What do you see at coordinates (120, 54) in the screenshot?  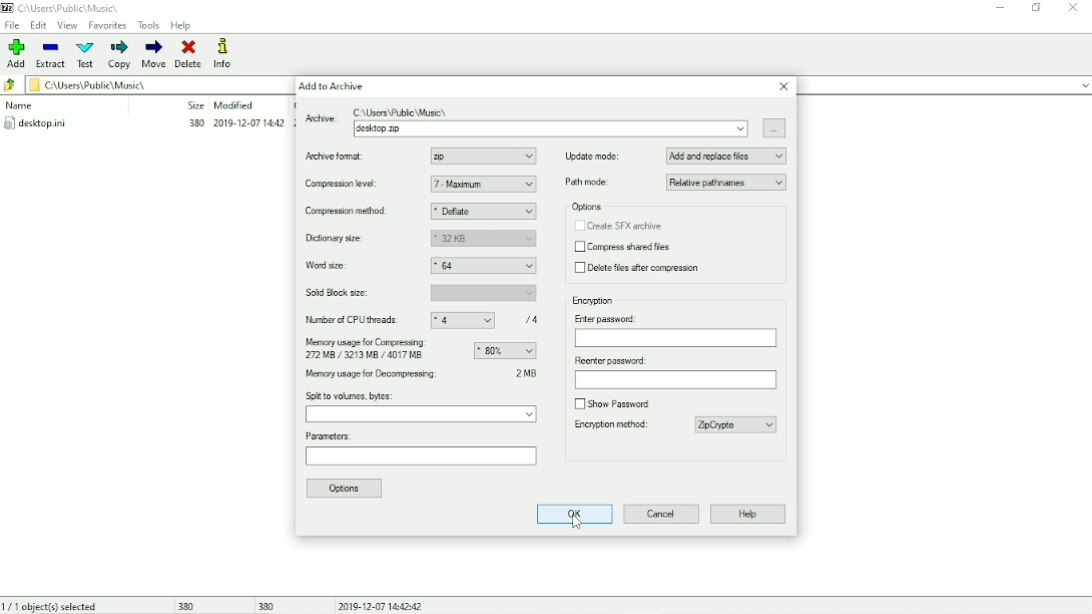 I see `Copy` at bounding box center [120, 54].